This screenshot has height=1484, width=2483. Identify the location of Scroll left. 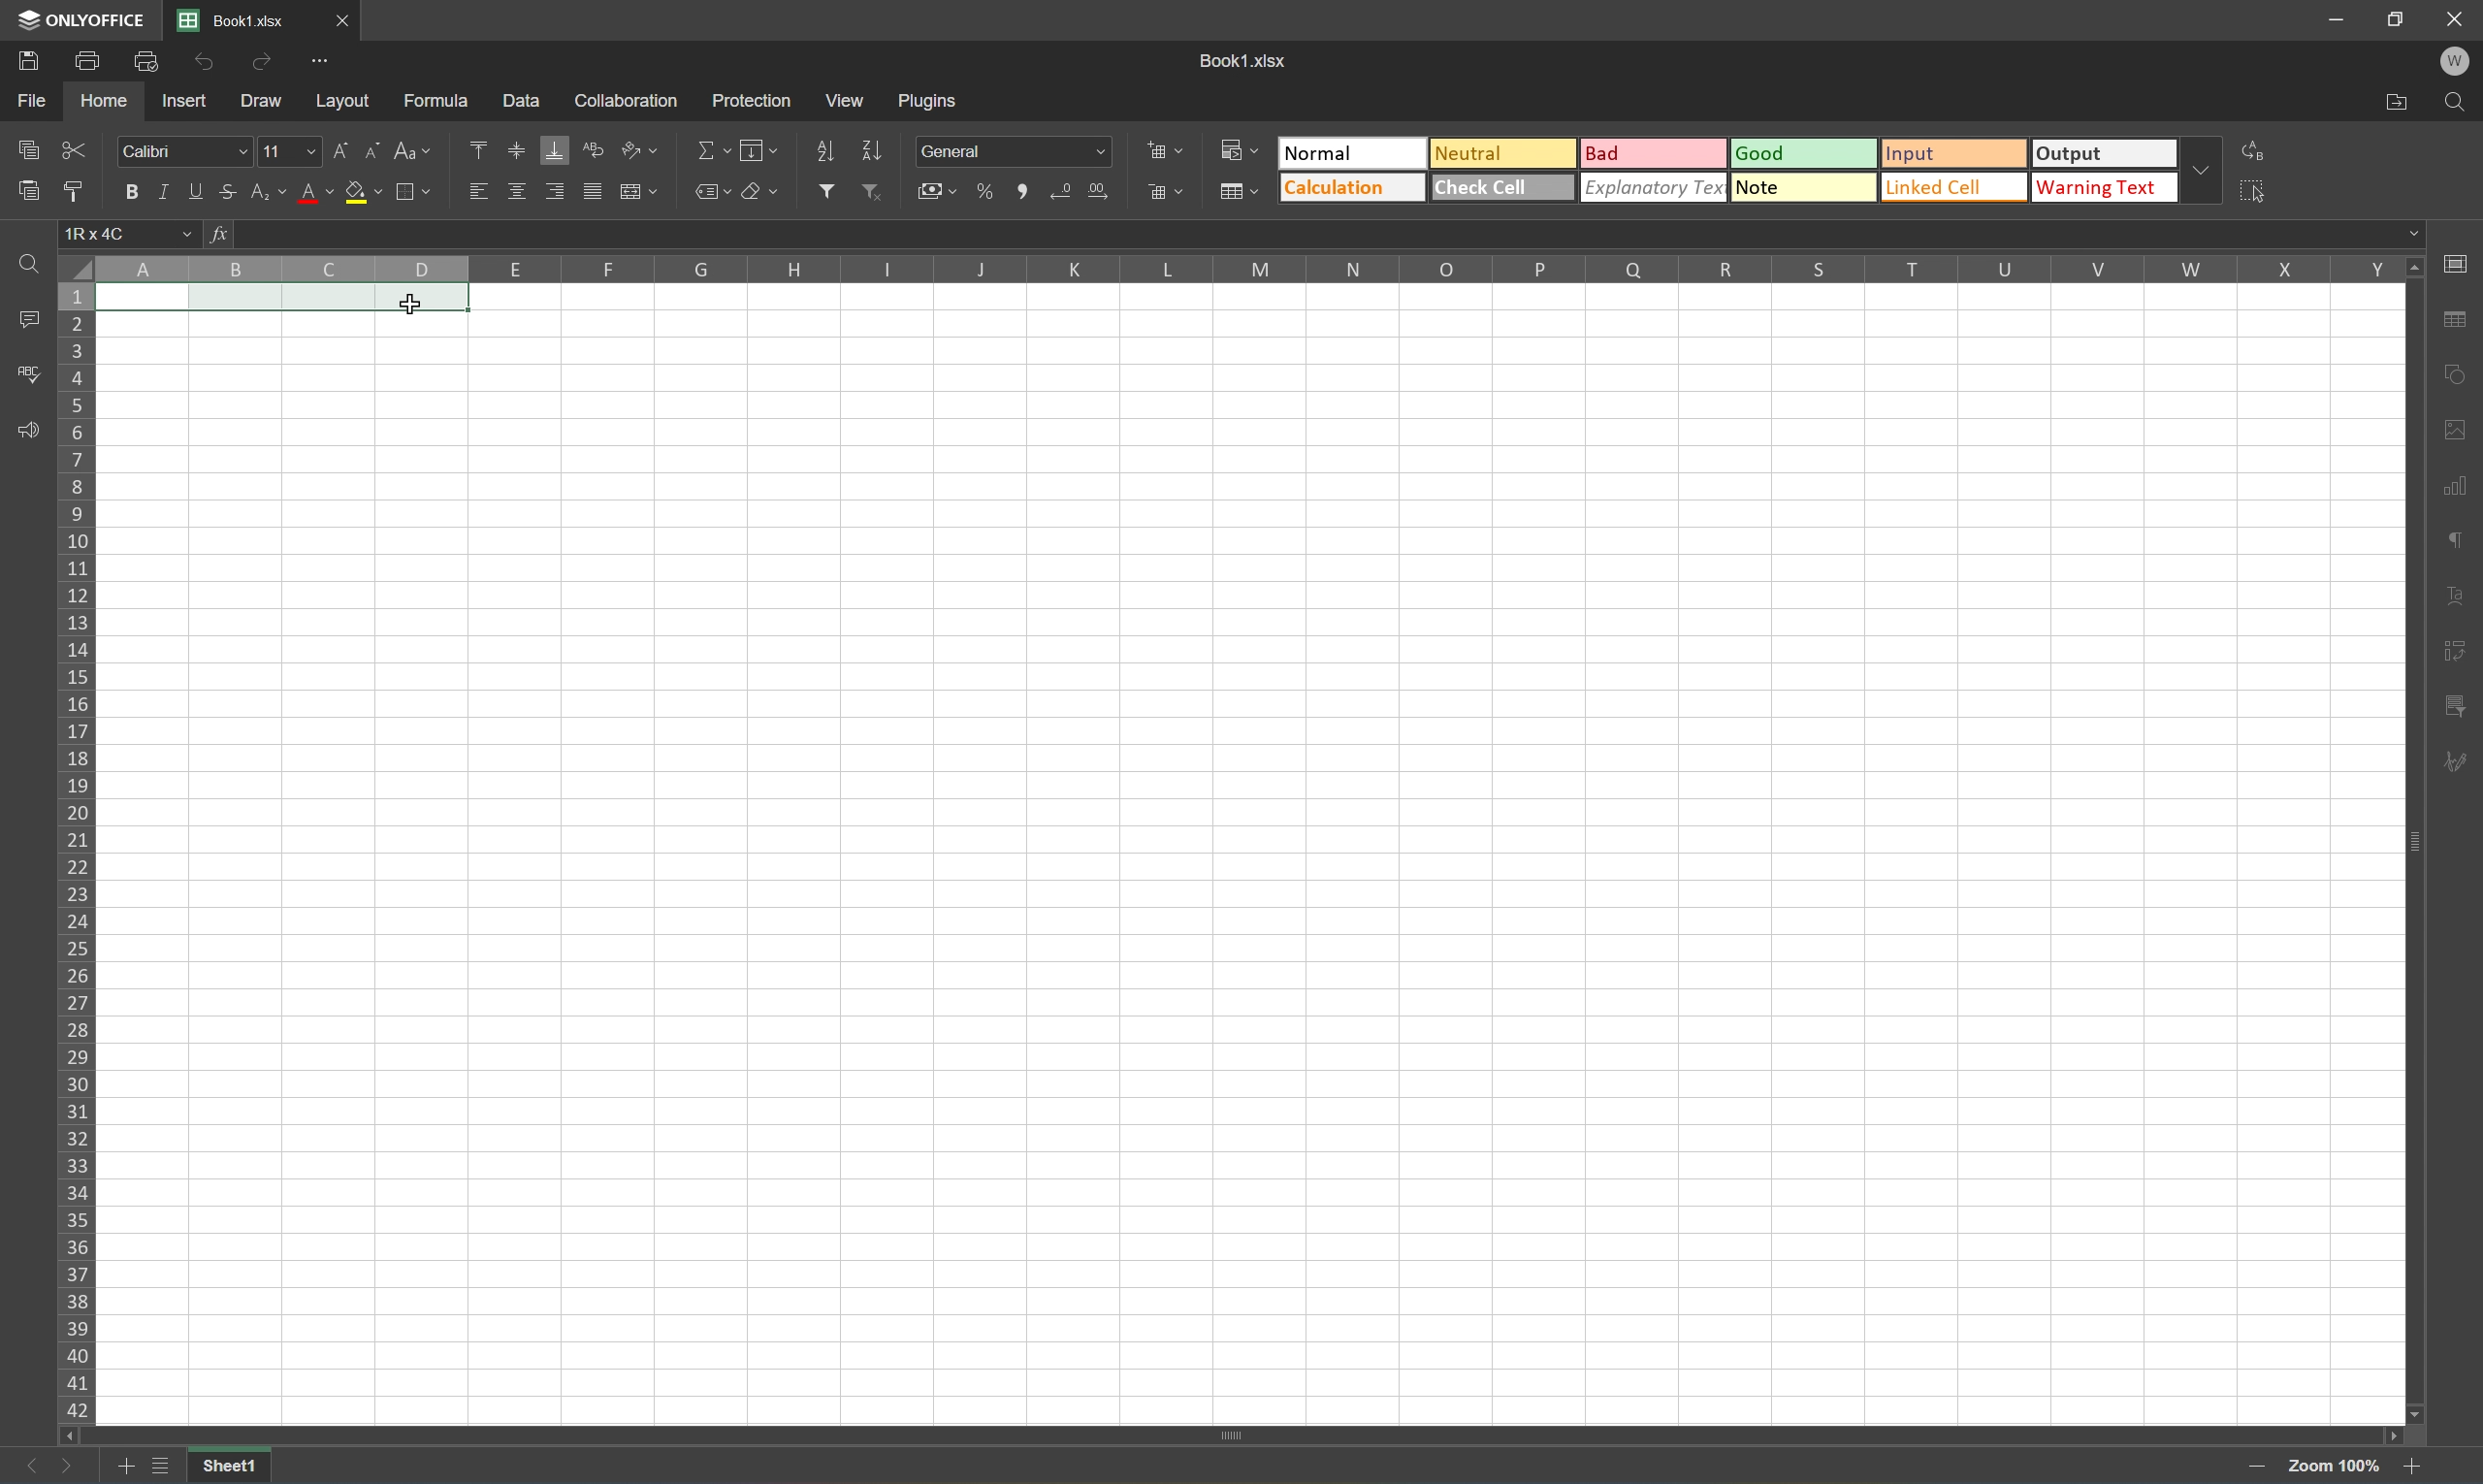
(69, 1437).